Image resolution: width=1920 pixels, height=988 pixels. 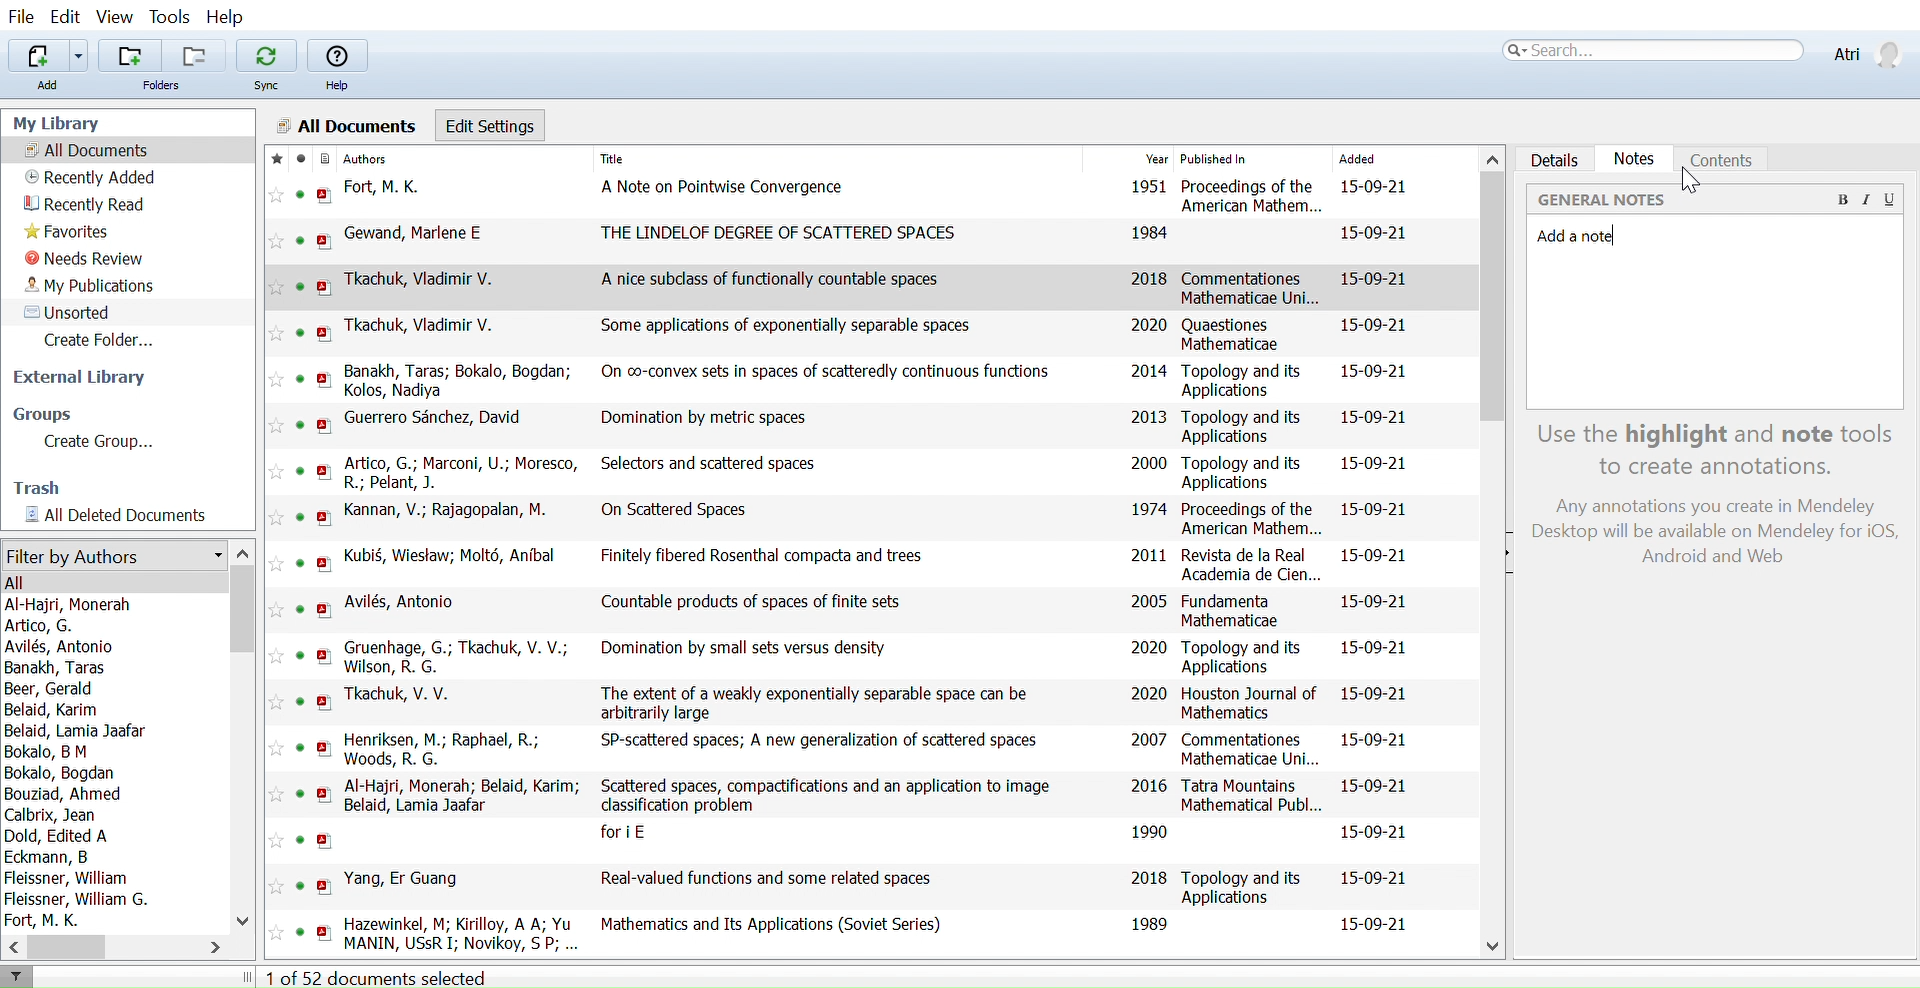 What do you see at coordinates (1149, 555) in the screenshot?
I see `2011` at bounding box center [1149, 555].